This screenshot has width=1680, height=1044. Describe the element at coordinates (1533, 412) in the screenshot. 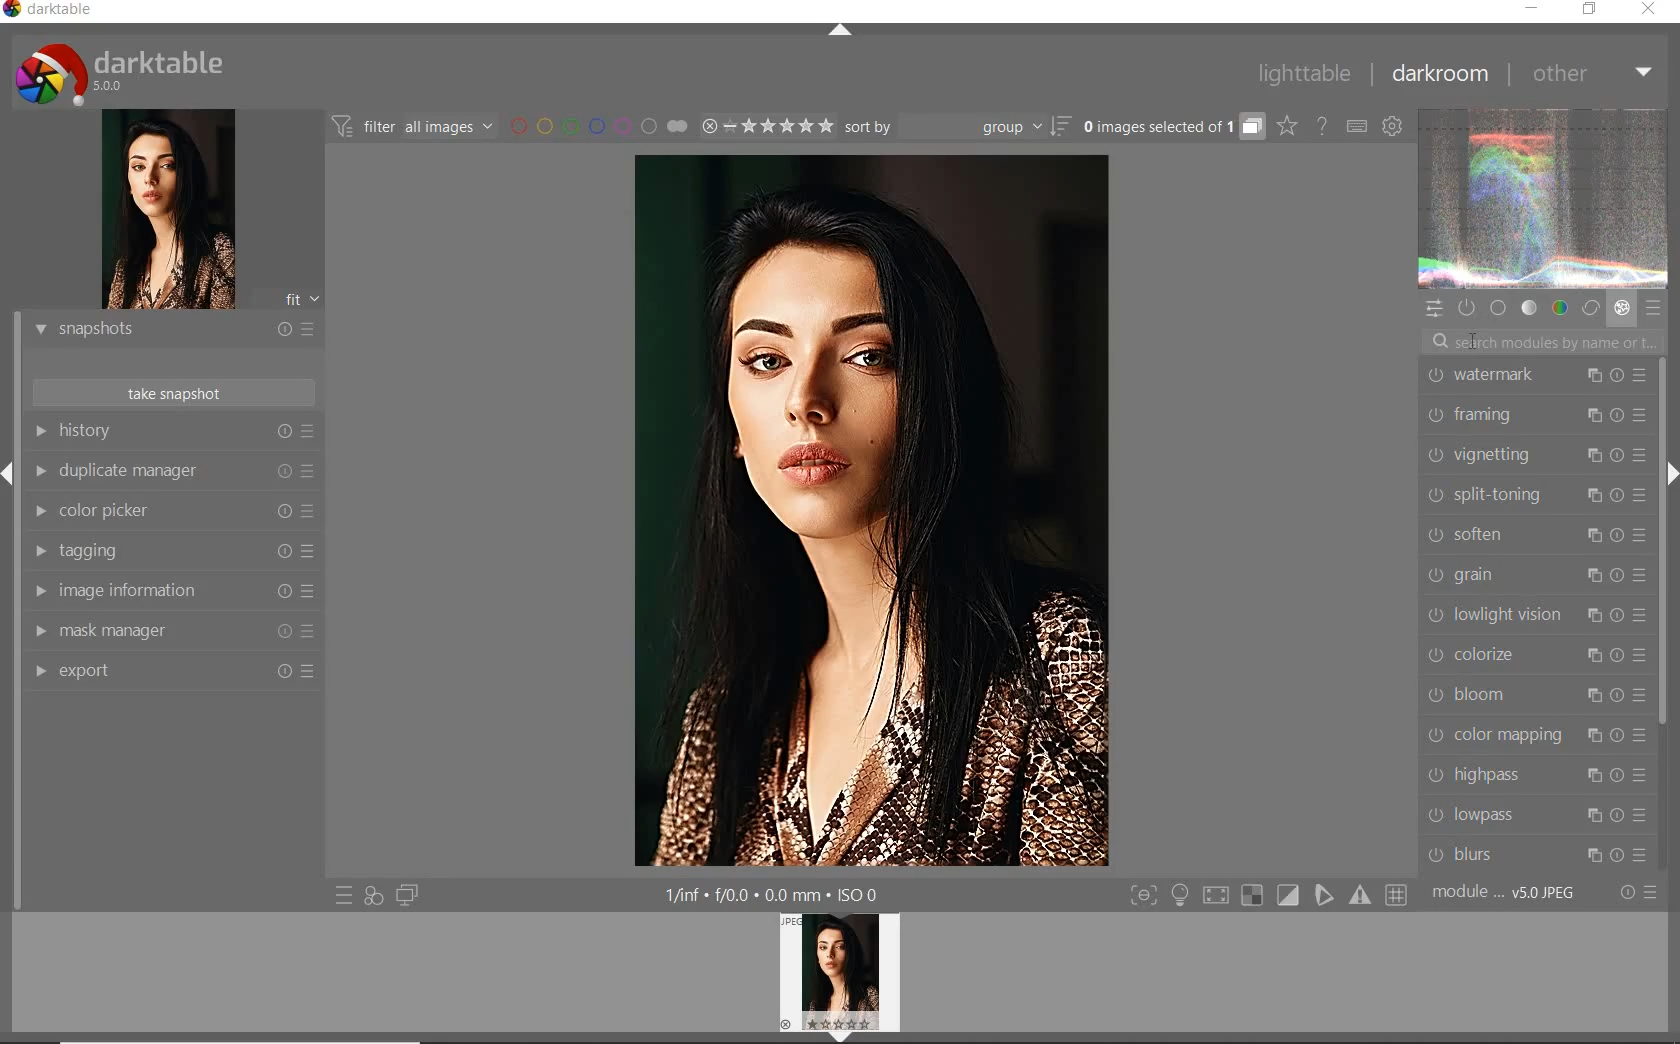

I see `FRAMING` at that location.